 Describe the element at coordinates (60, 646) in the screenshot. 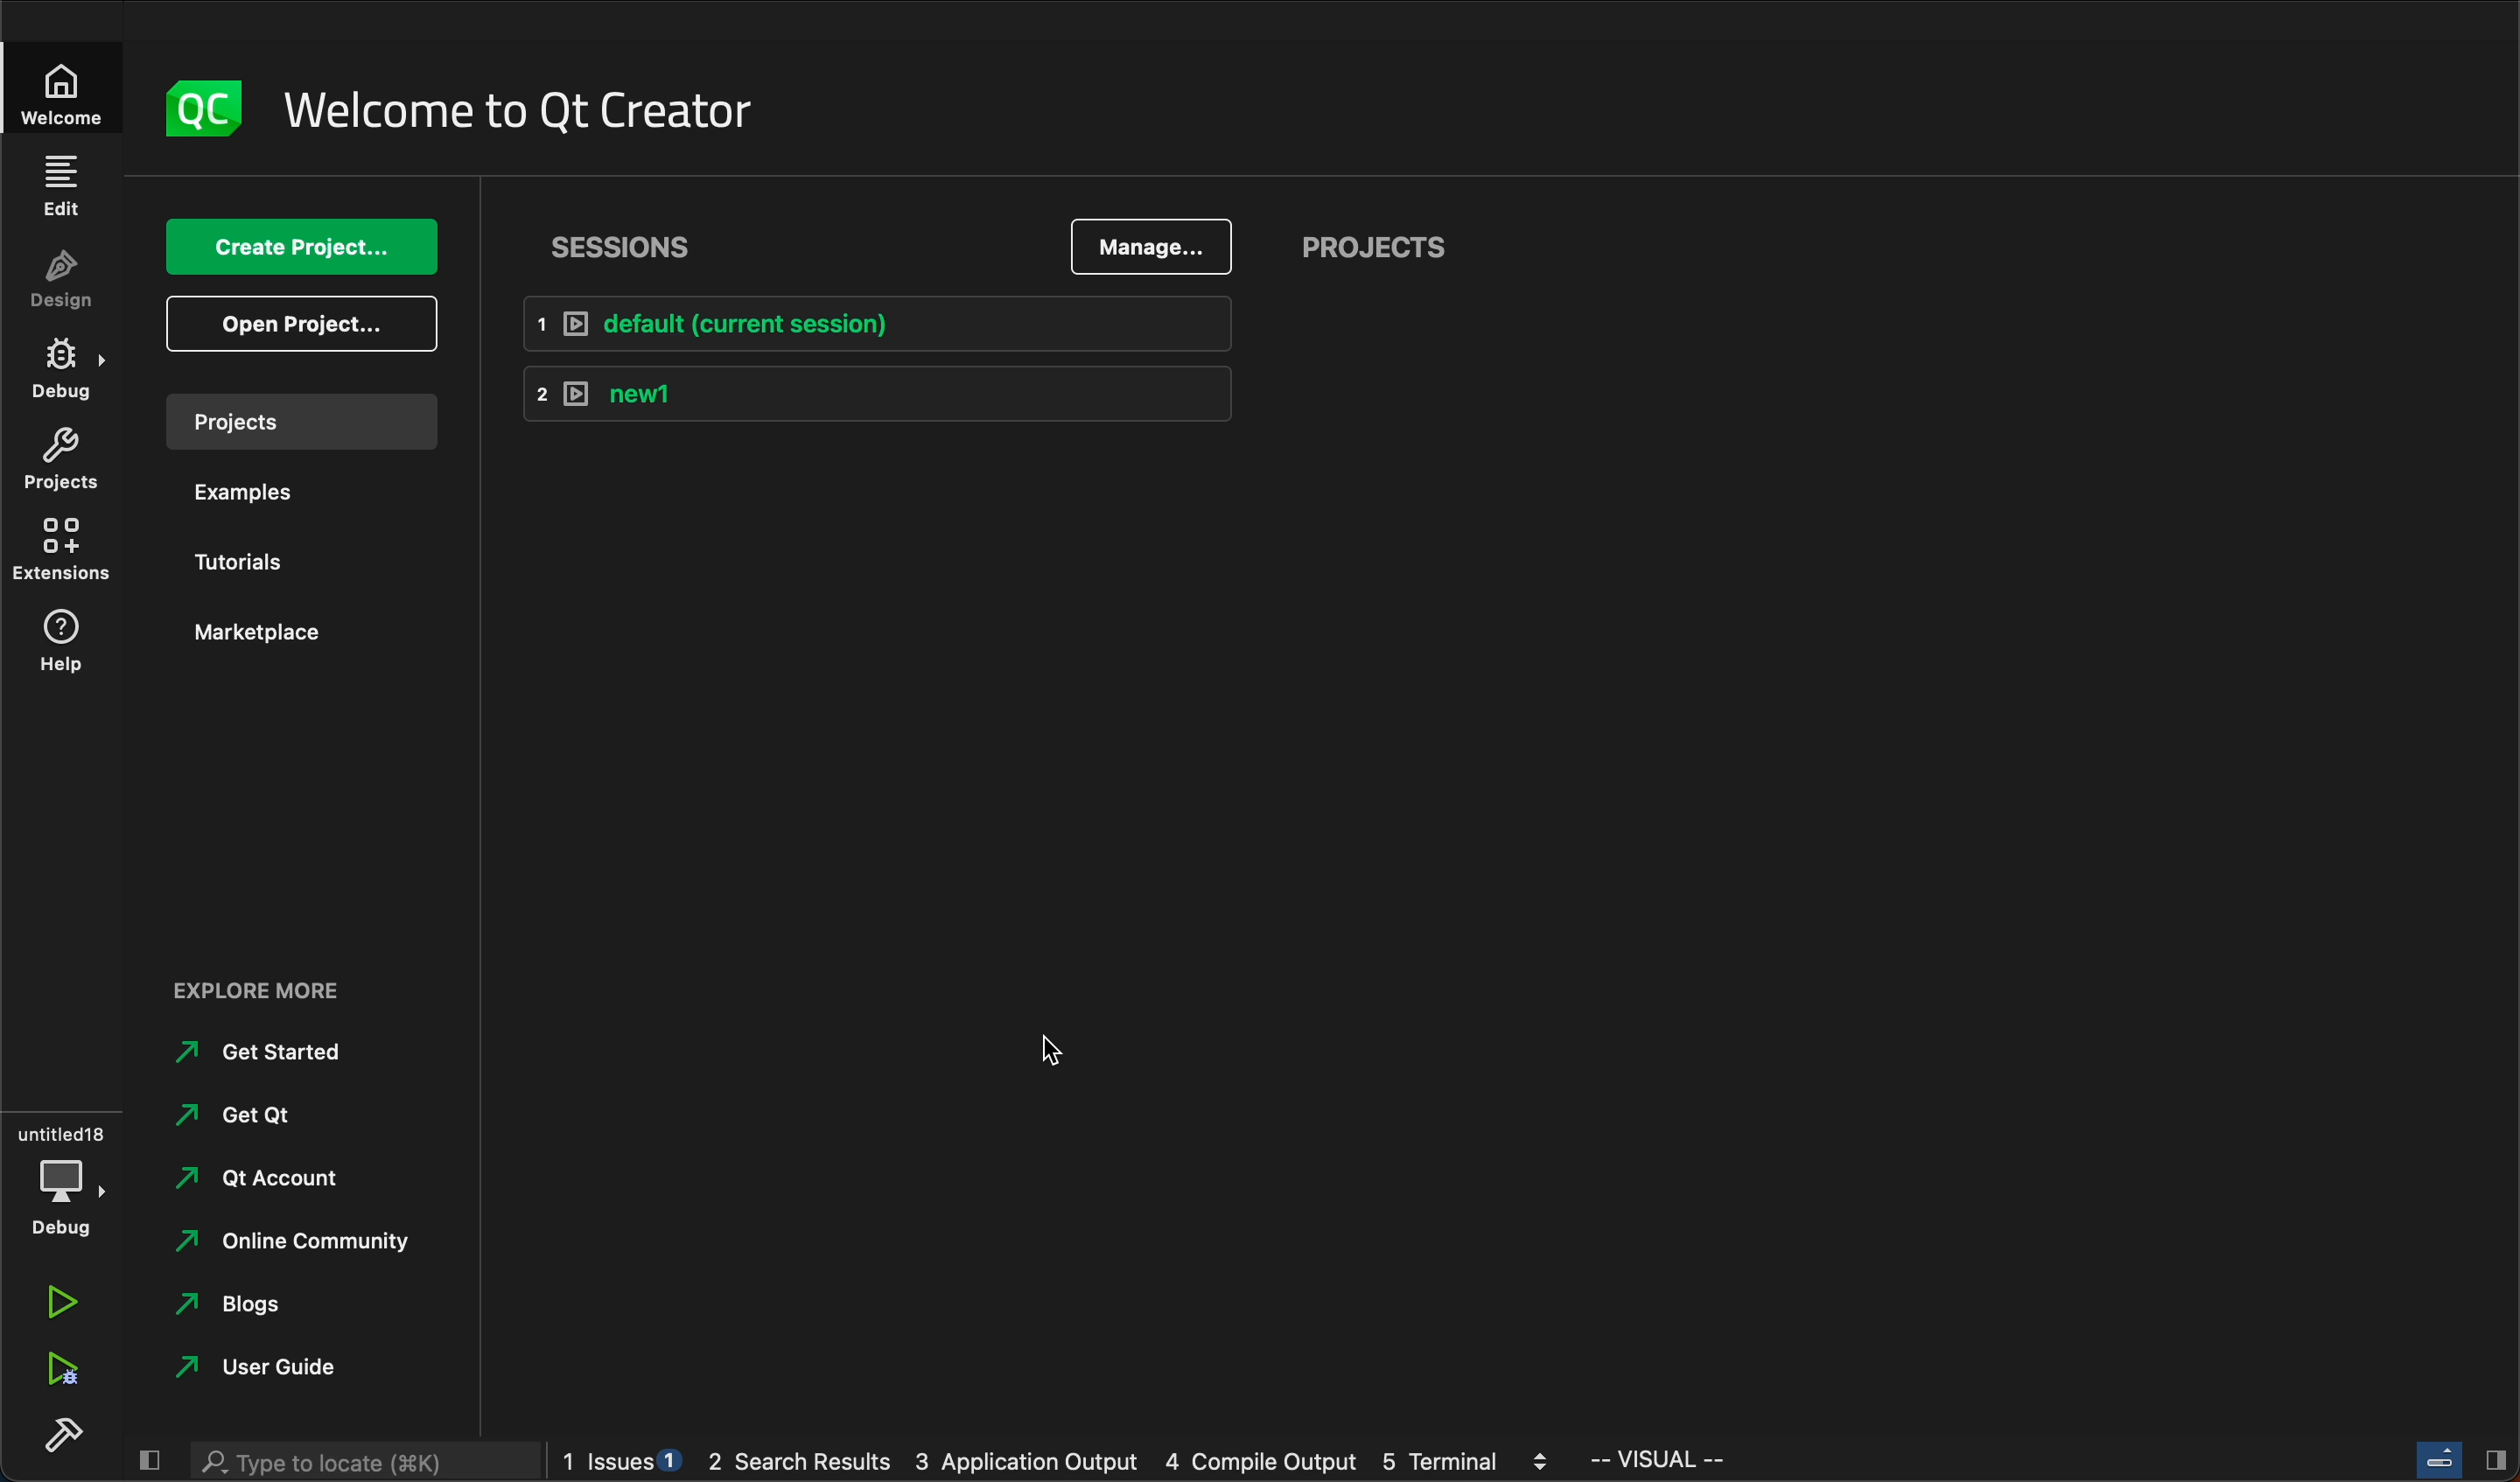

I see `help` at that location.